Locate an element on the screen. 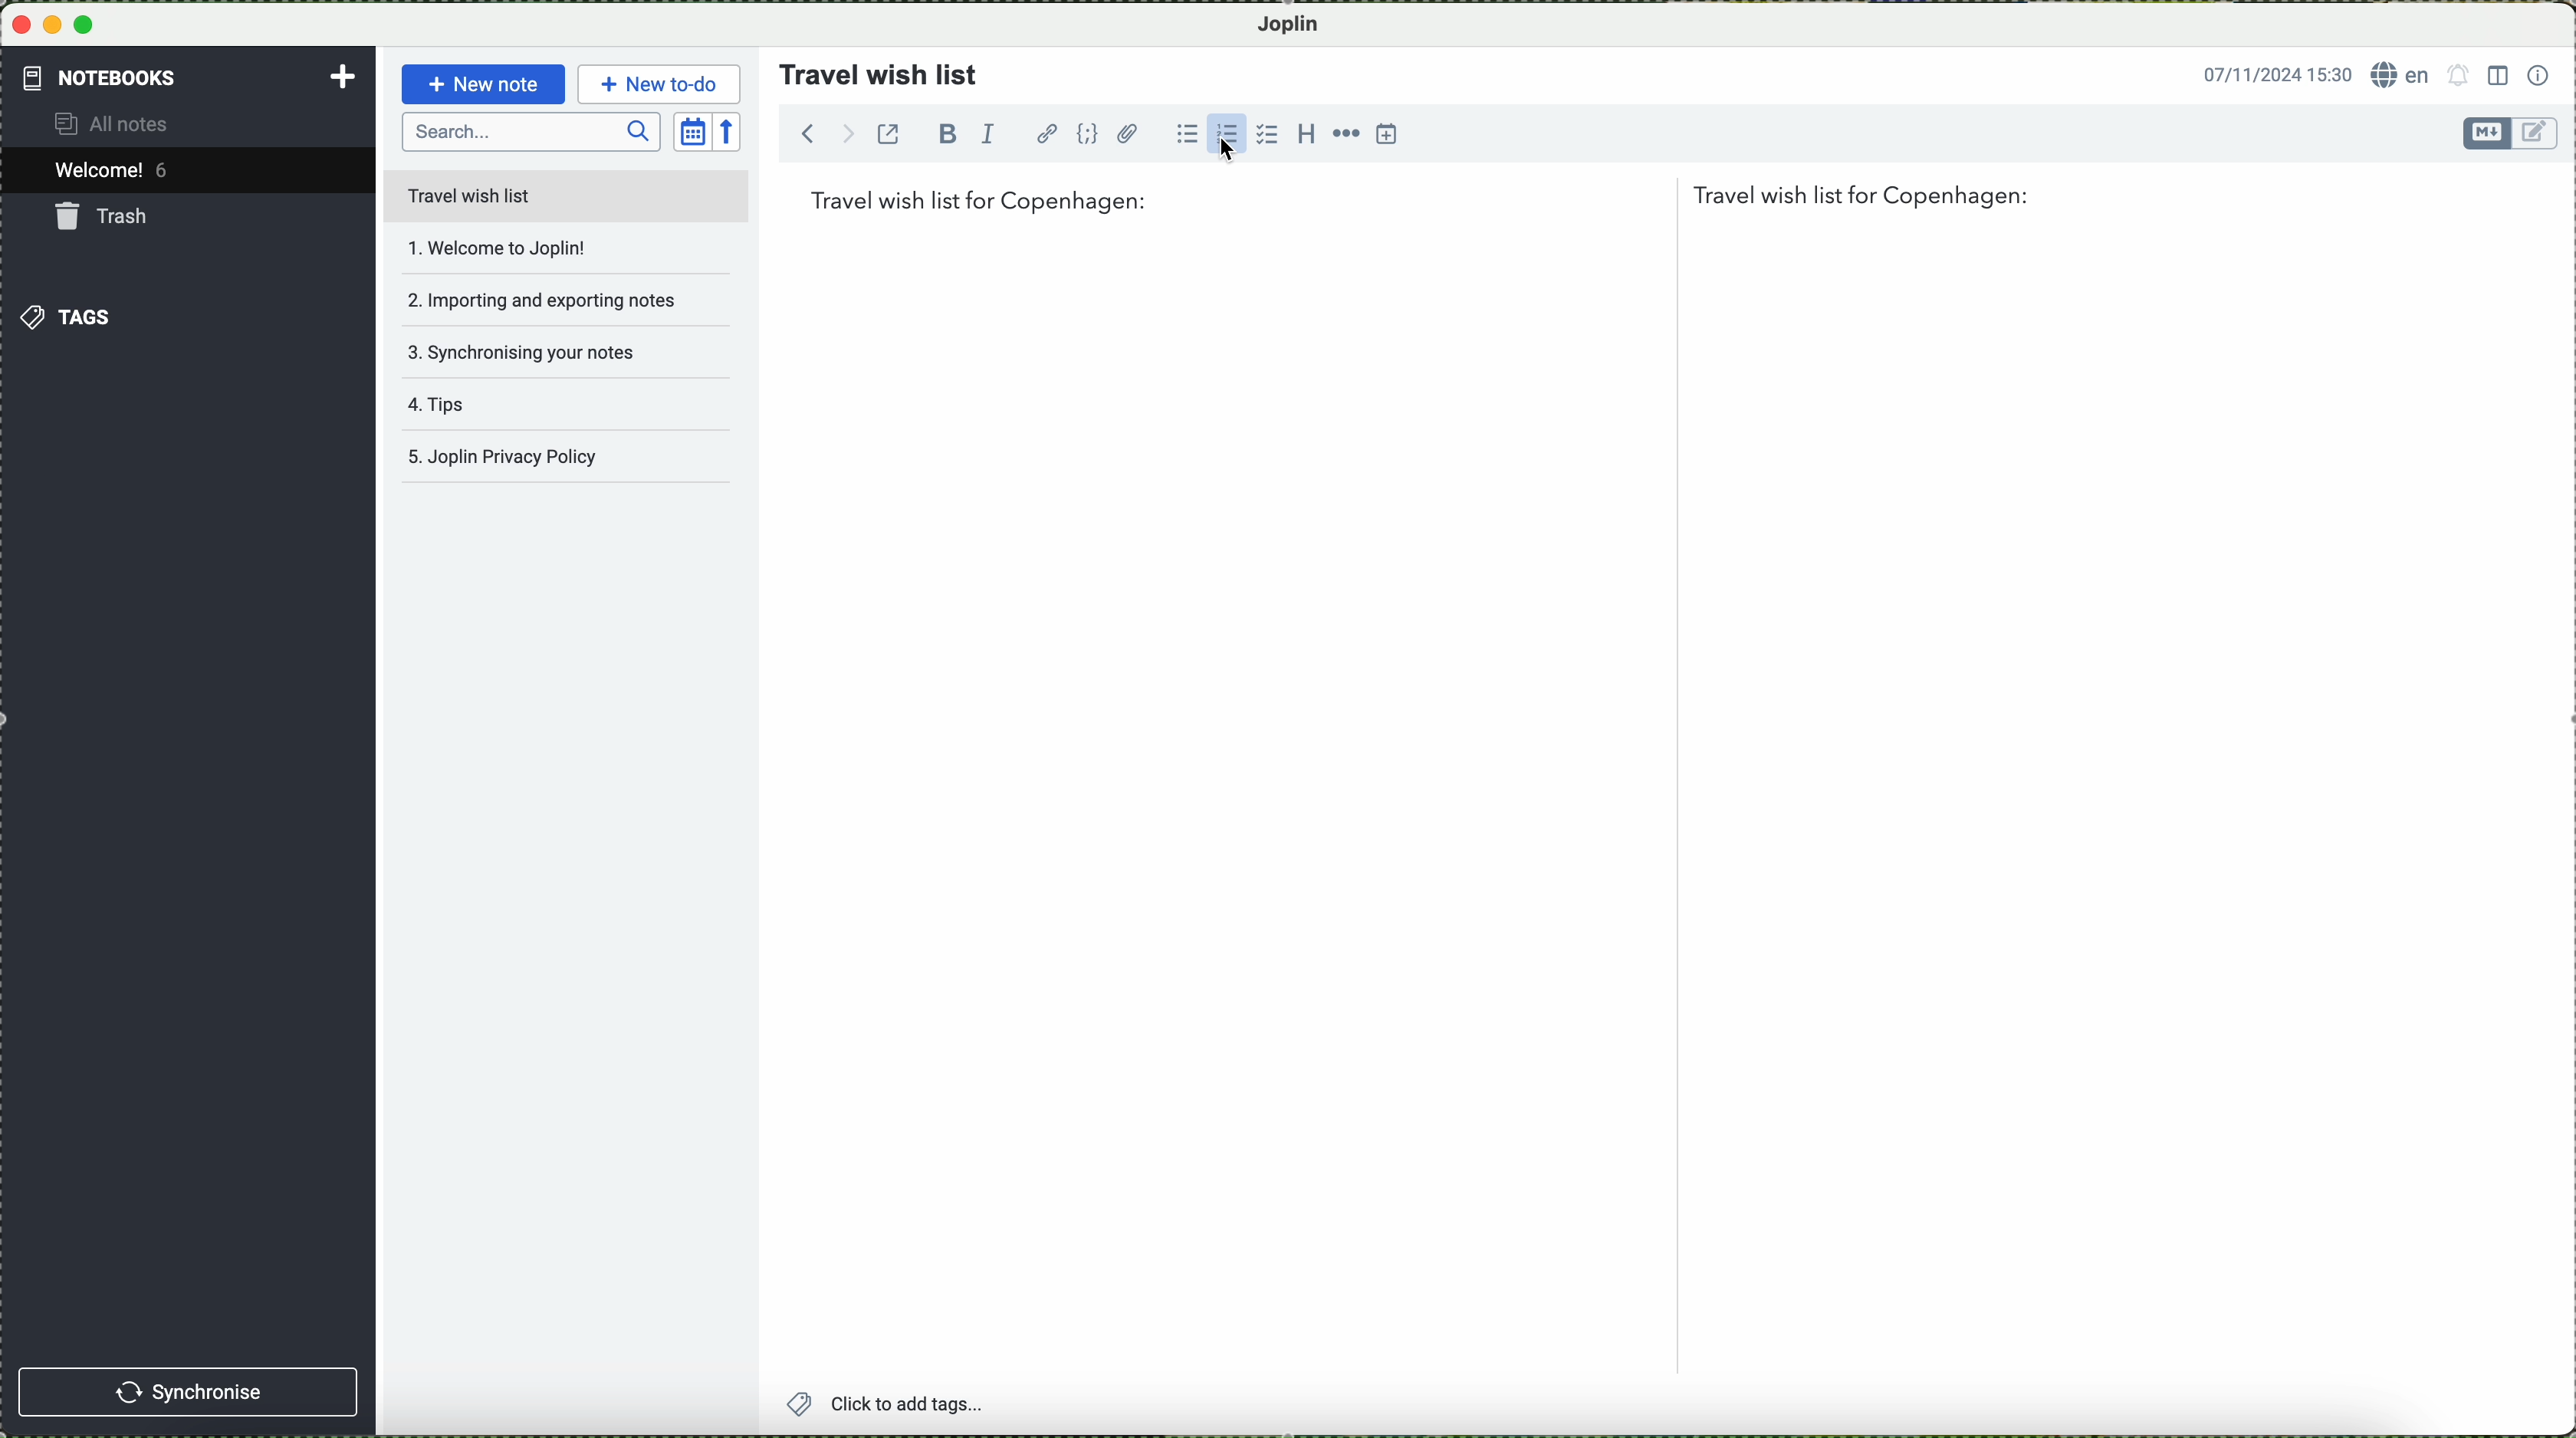  close is located at coordinates (20, 26).